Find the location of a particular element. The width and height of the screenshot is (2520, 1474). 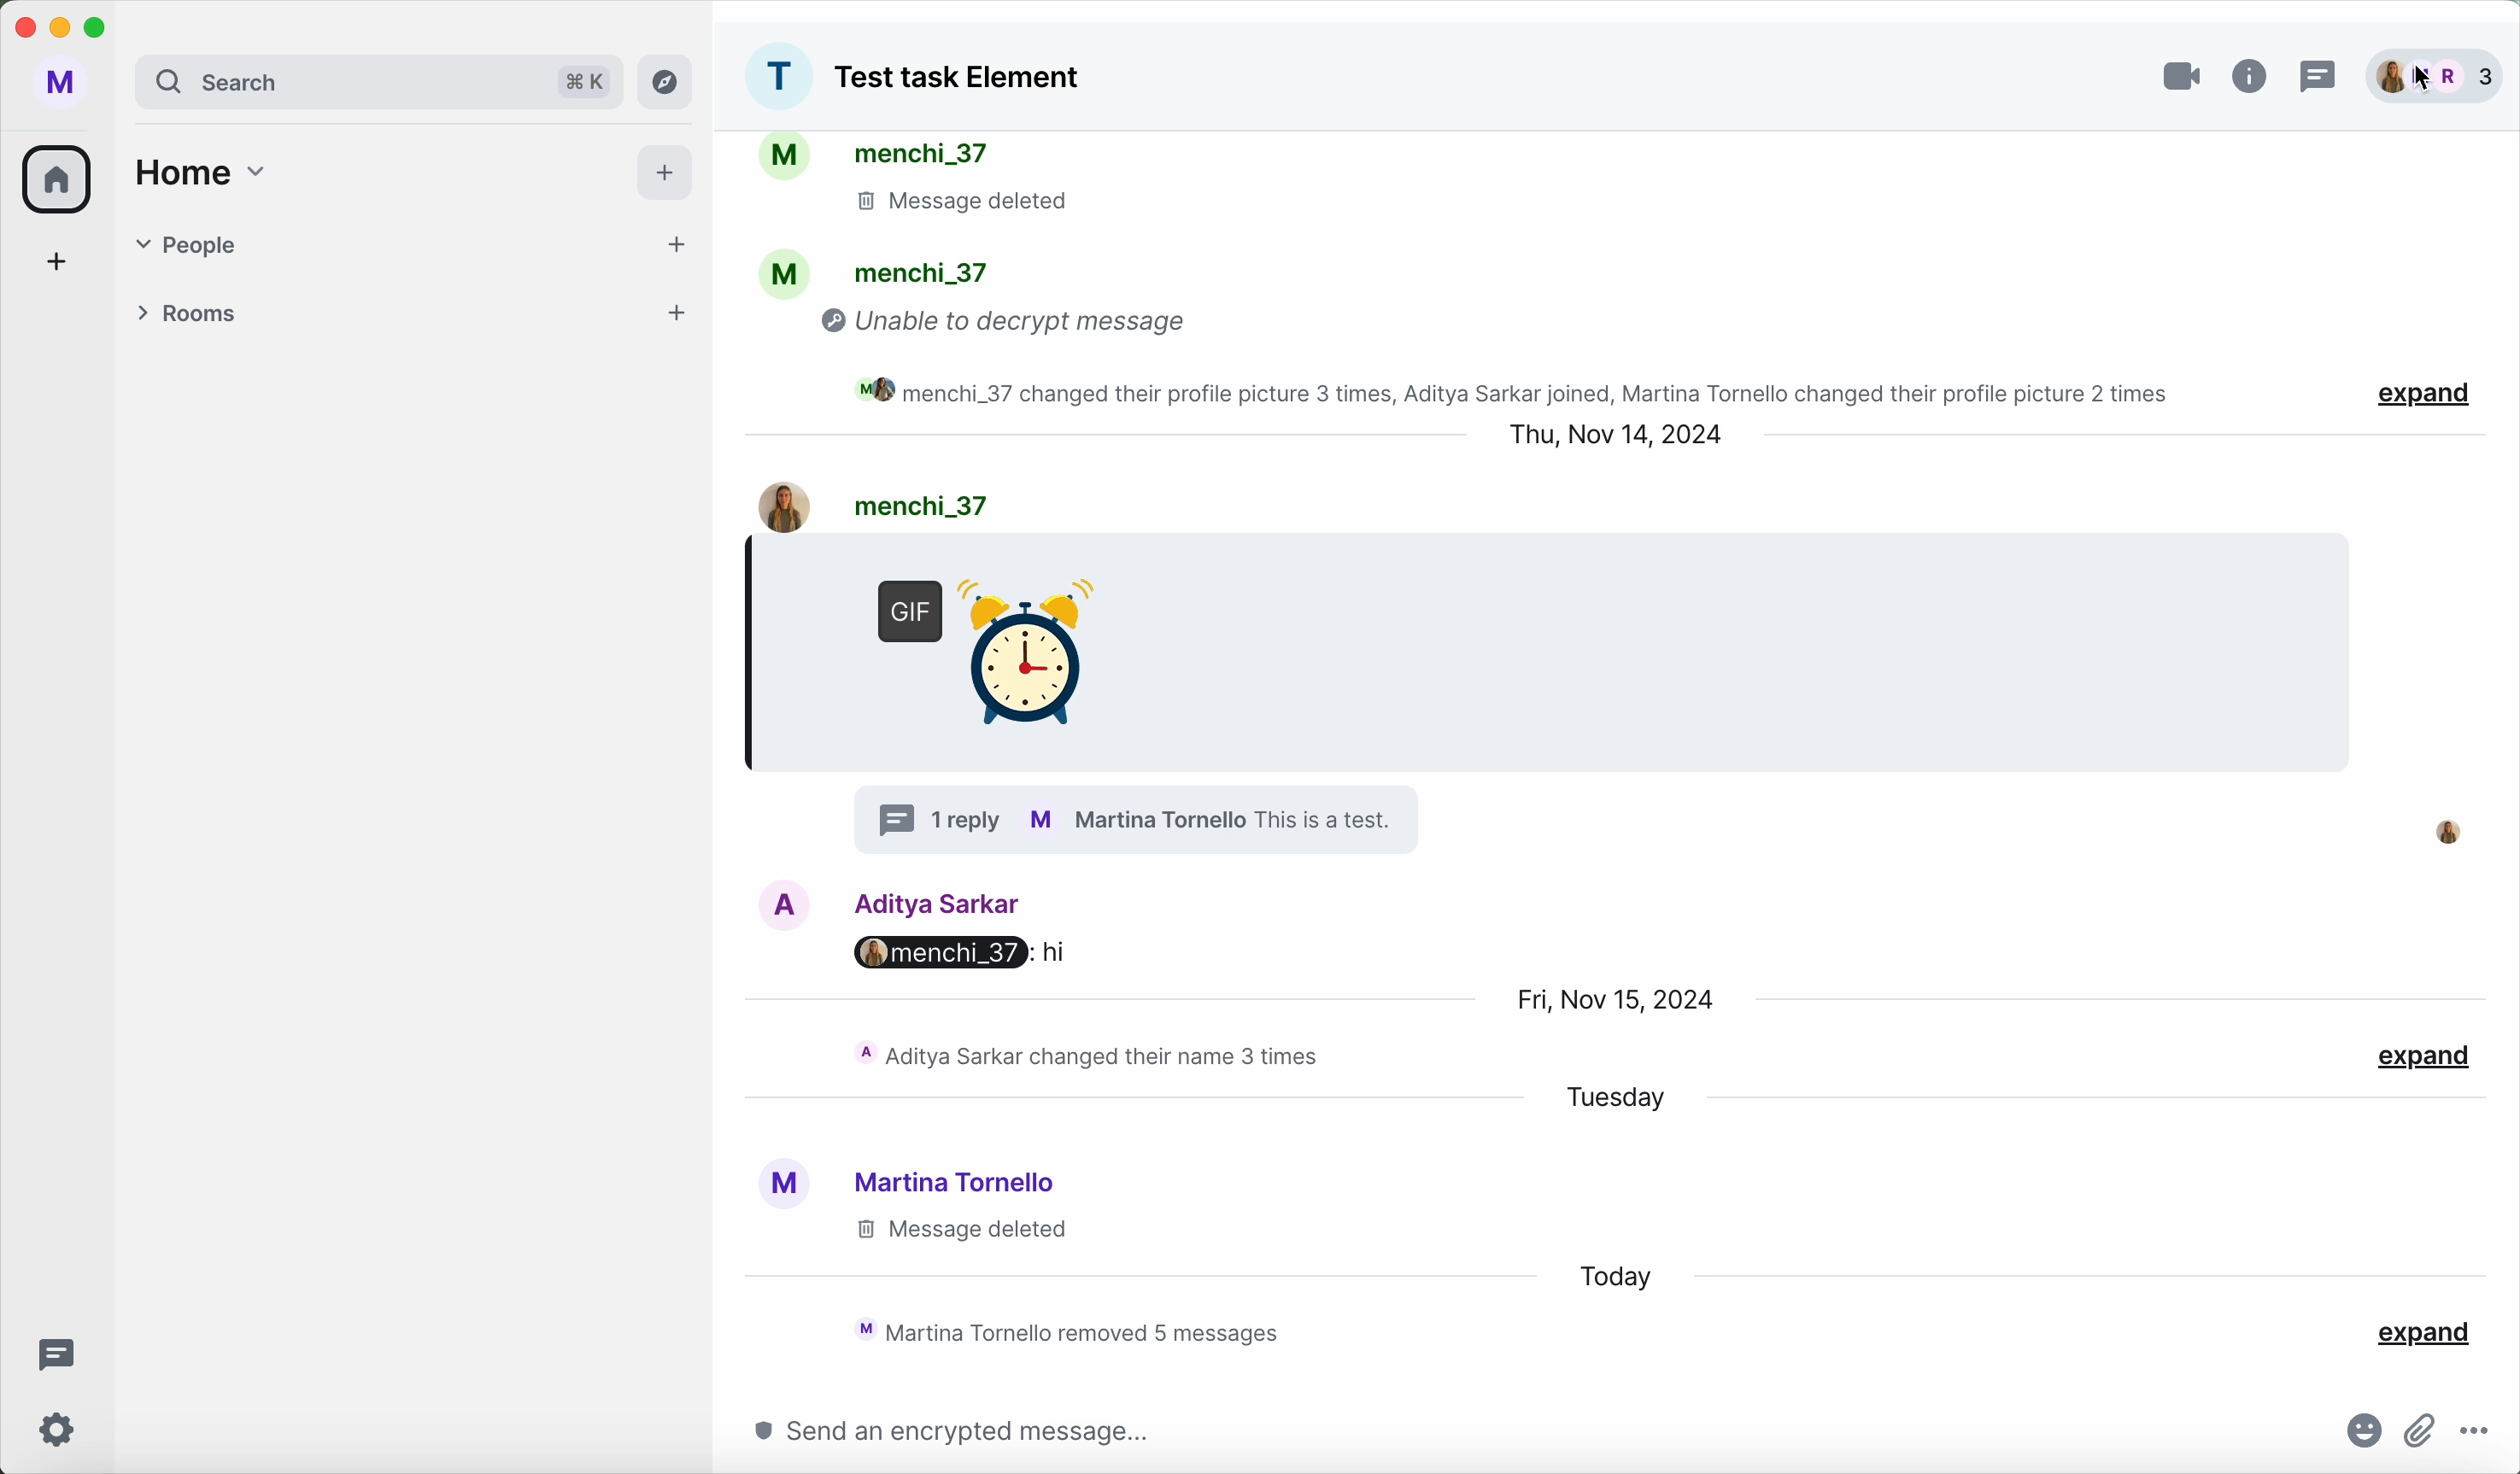

attach file is located at coordinates (2421, 1432).